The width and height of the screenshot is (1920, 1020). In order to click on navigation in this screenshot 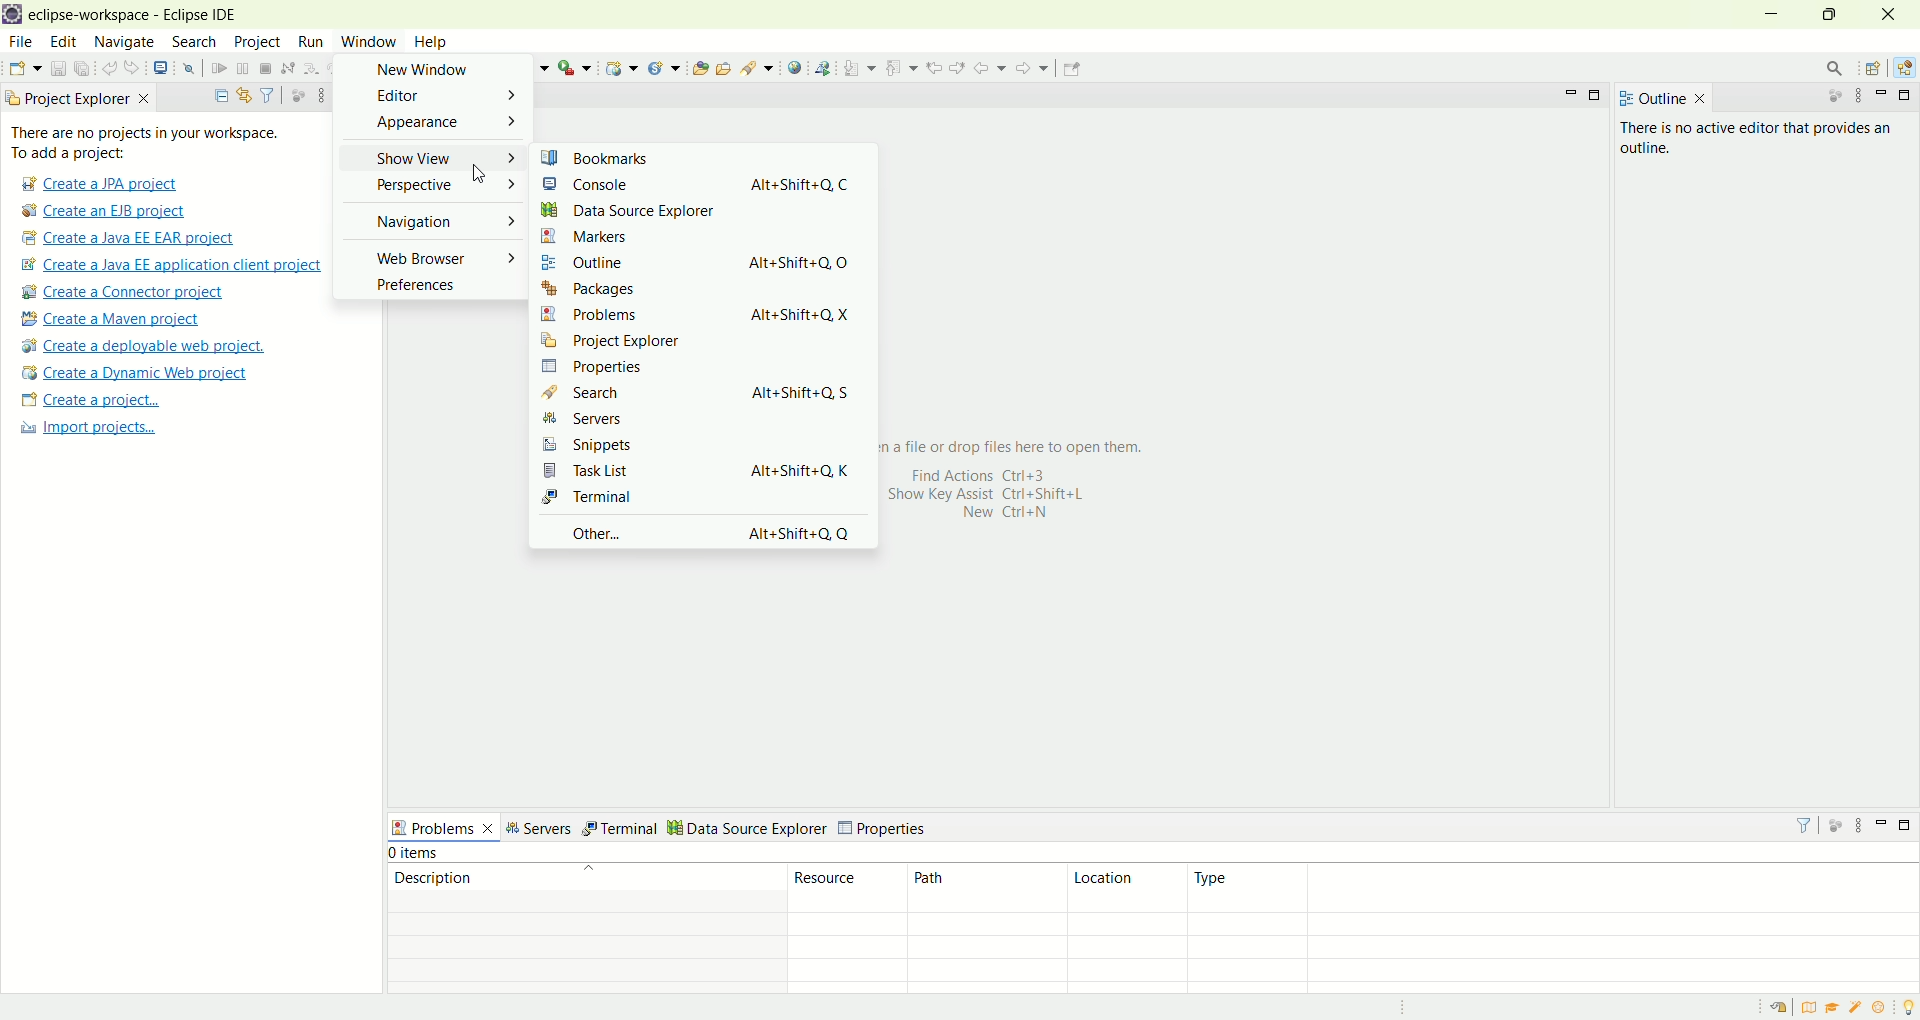, I will do `click(431, 219)`.